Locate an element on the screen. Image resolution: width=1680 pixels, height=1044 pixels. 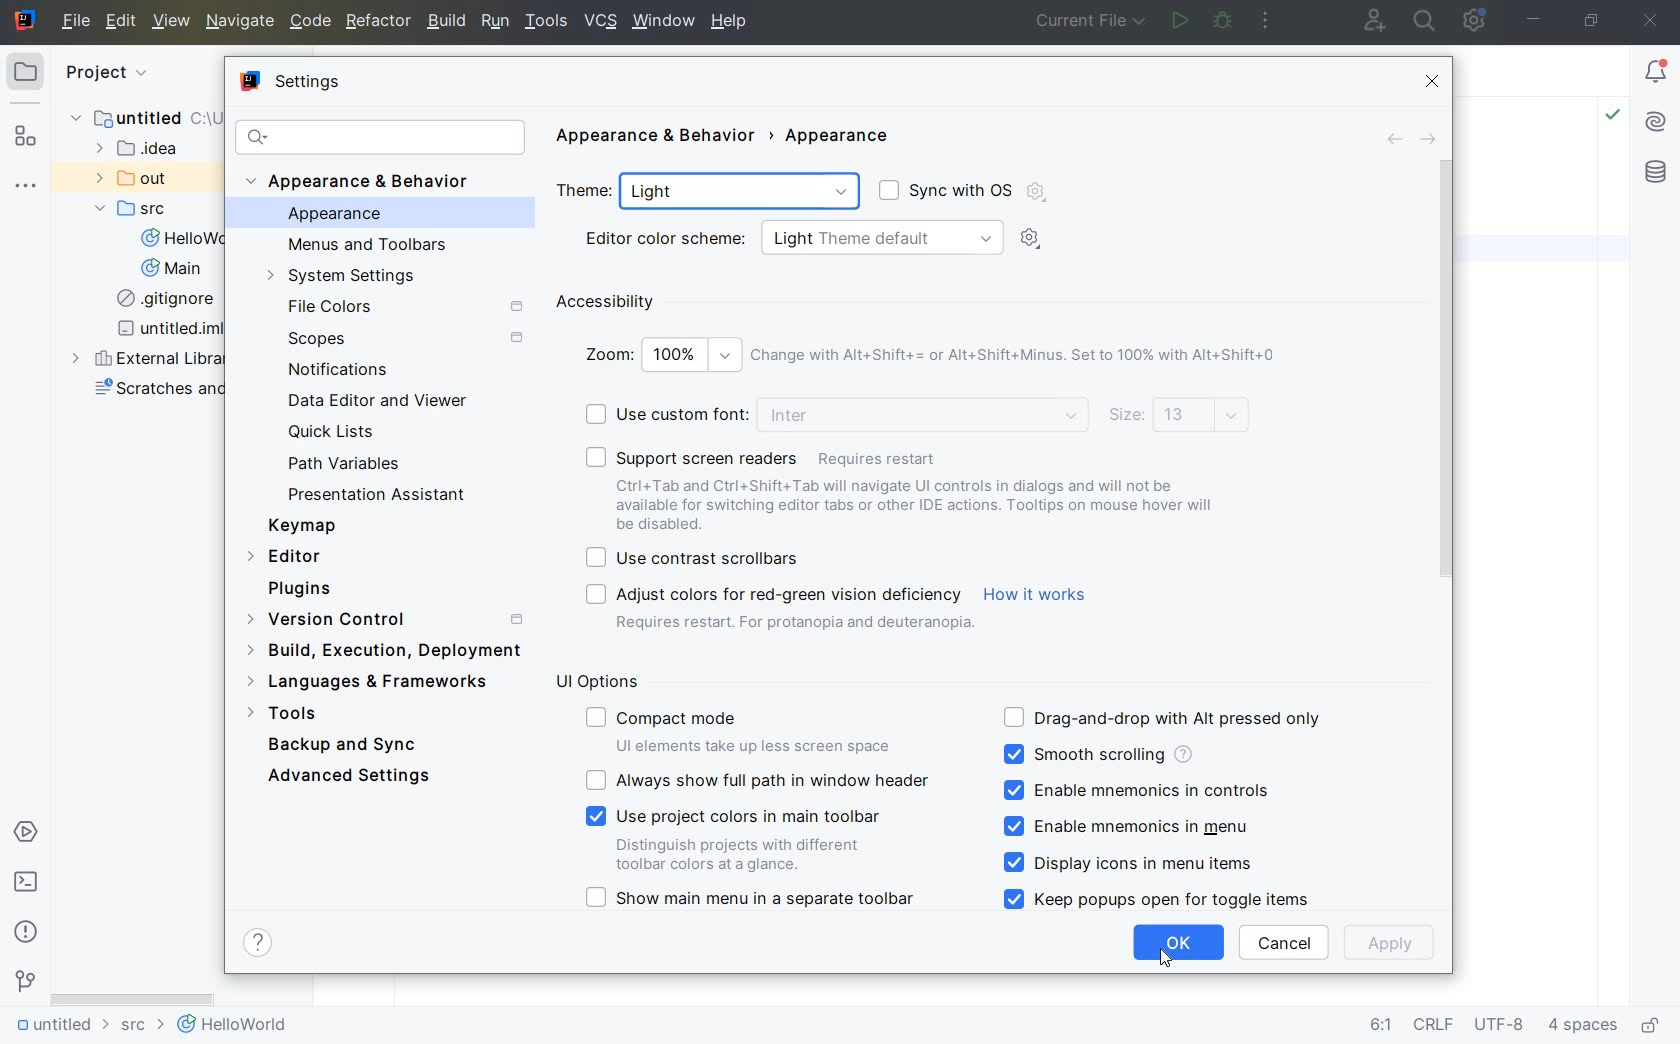
BUILD is located at coordinates (445, 21).